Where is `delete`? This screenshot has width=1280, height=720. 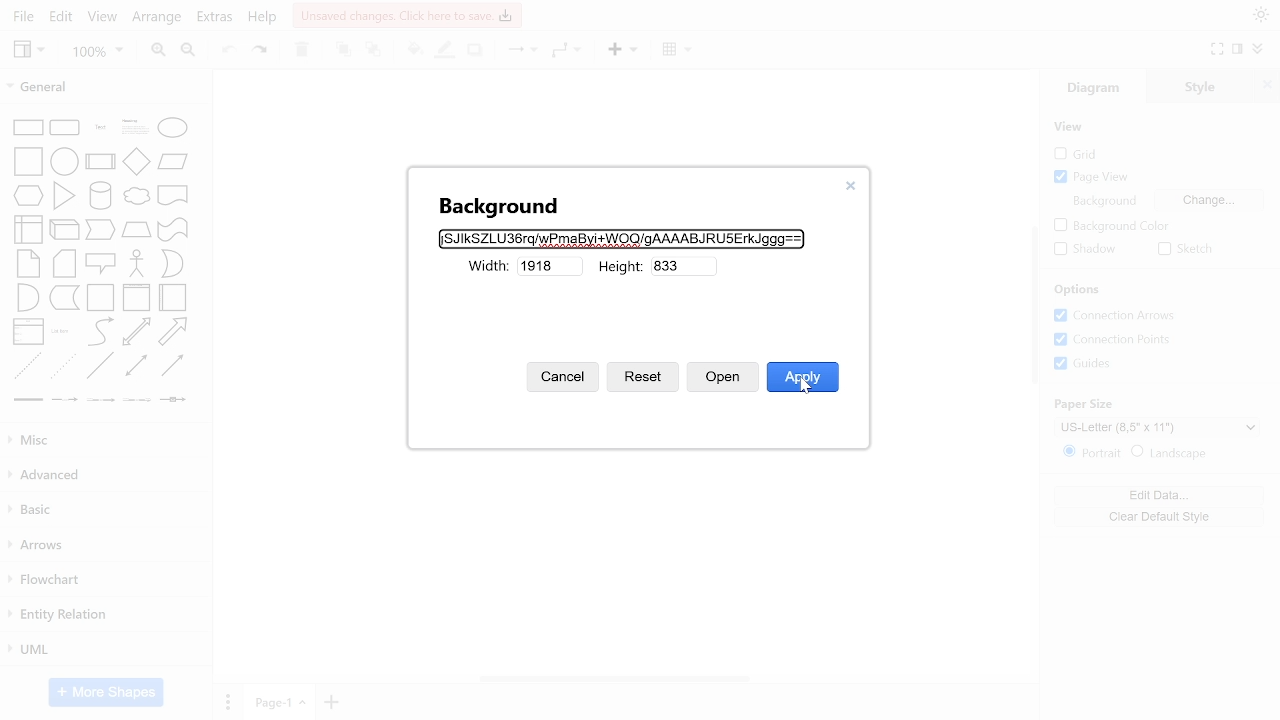 delete is located at coordinates (304, 51).